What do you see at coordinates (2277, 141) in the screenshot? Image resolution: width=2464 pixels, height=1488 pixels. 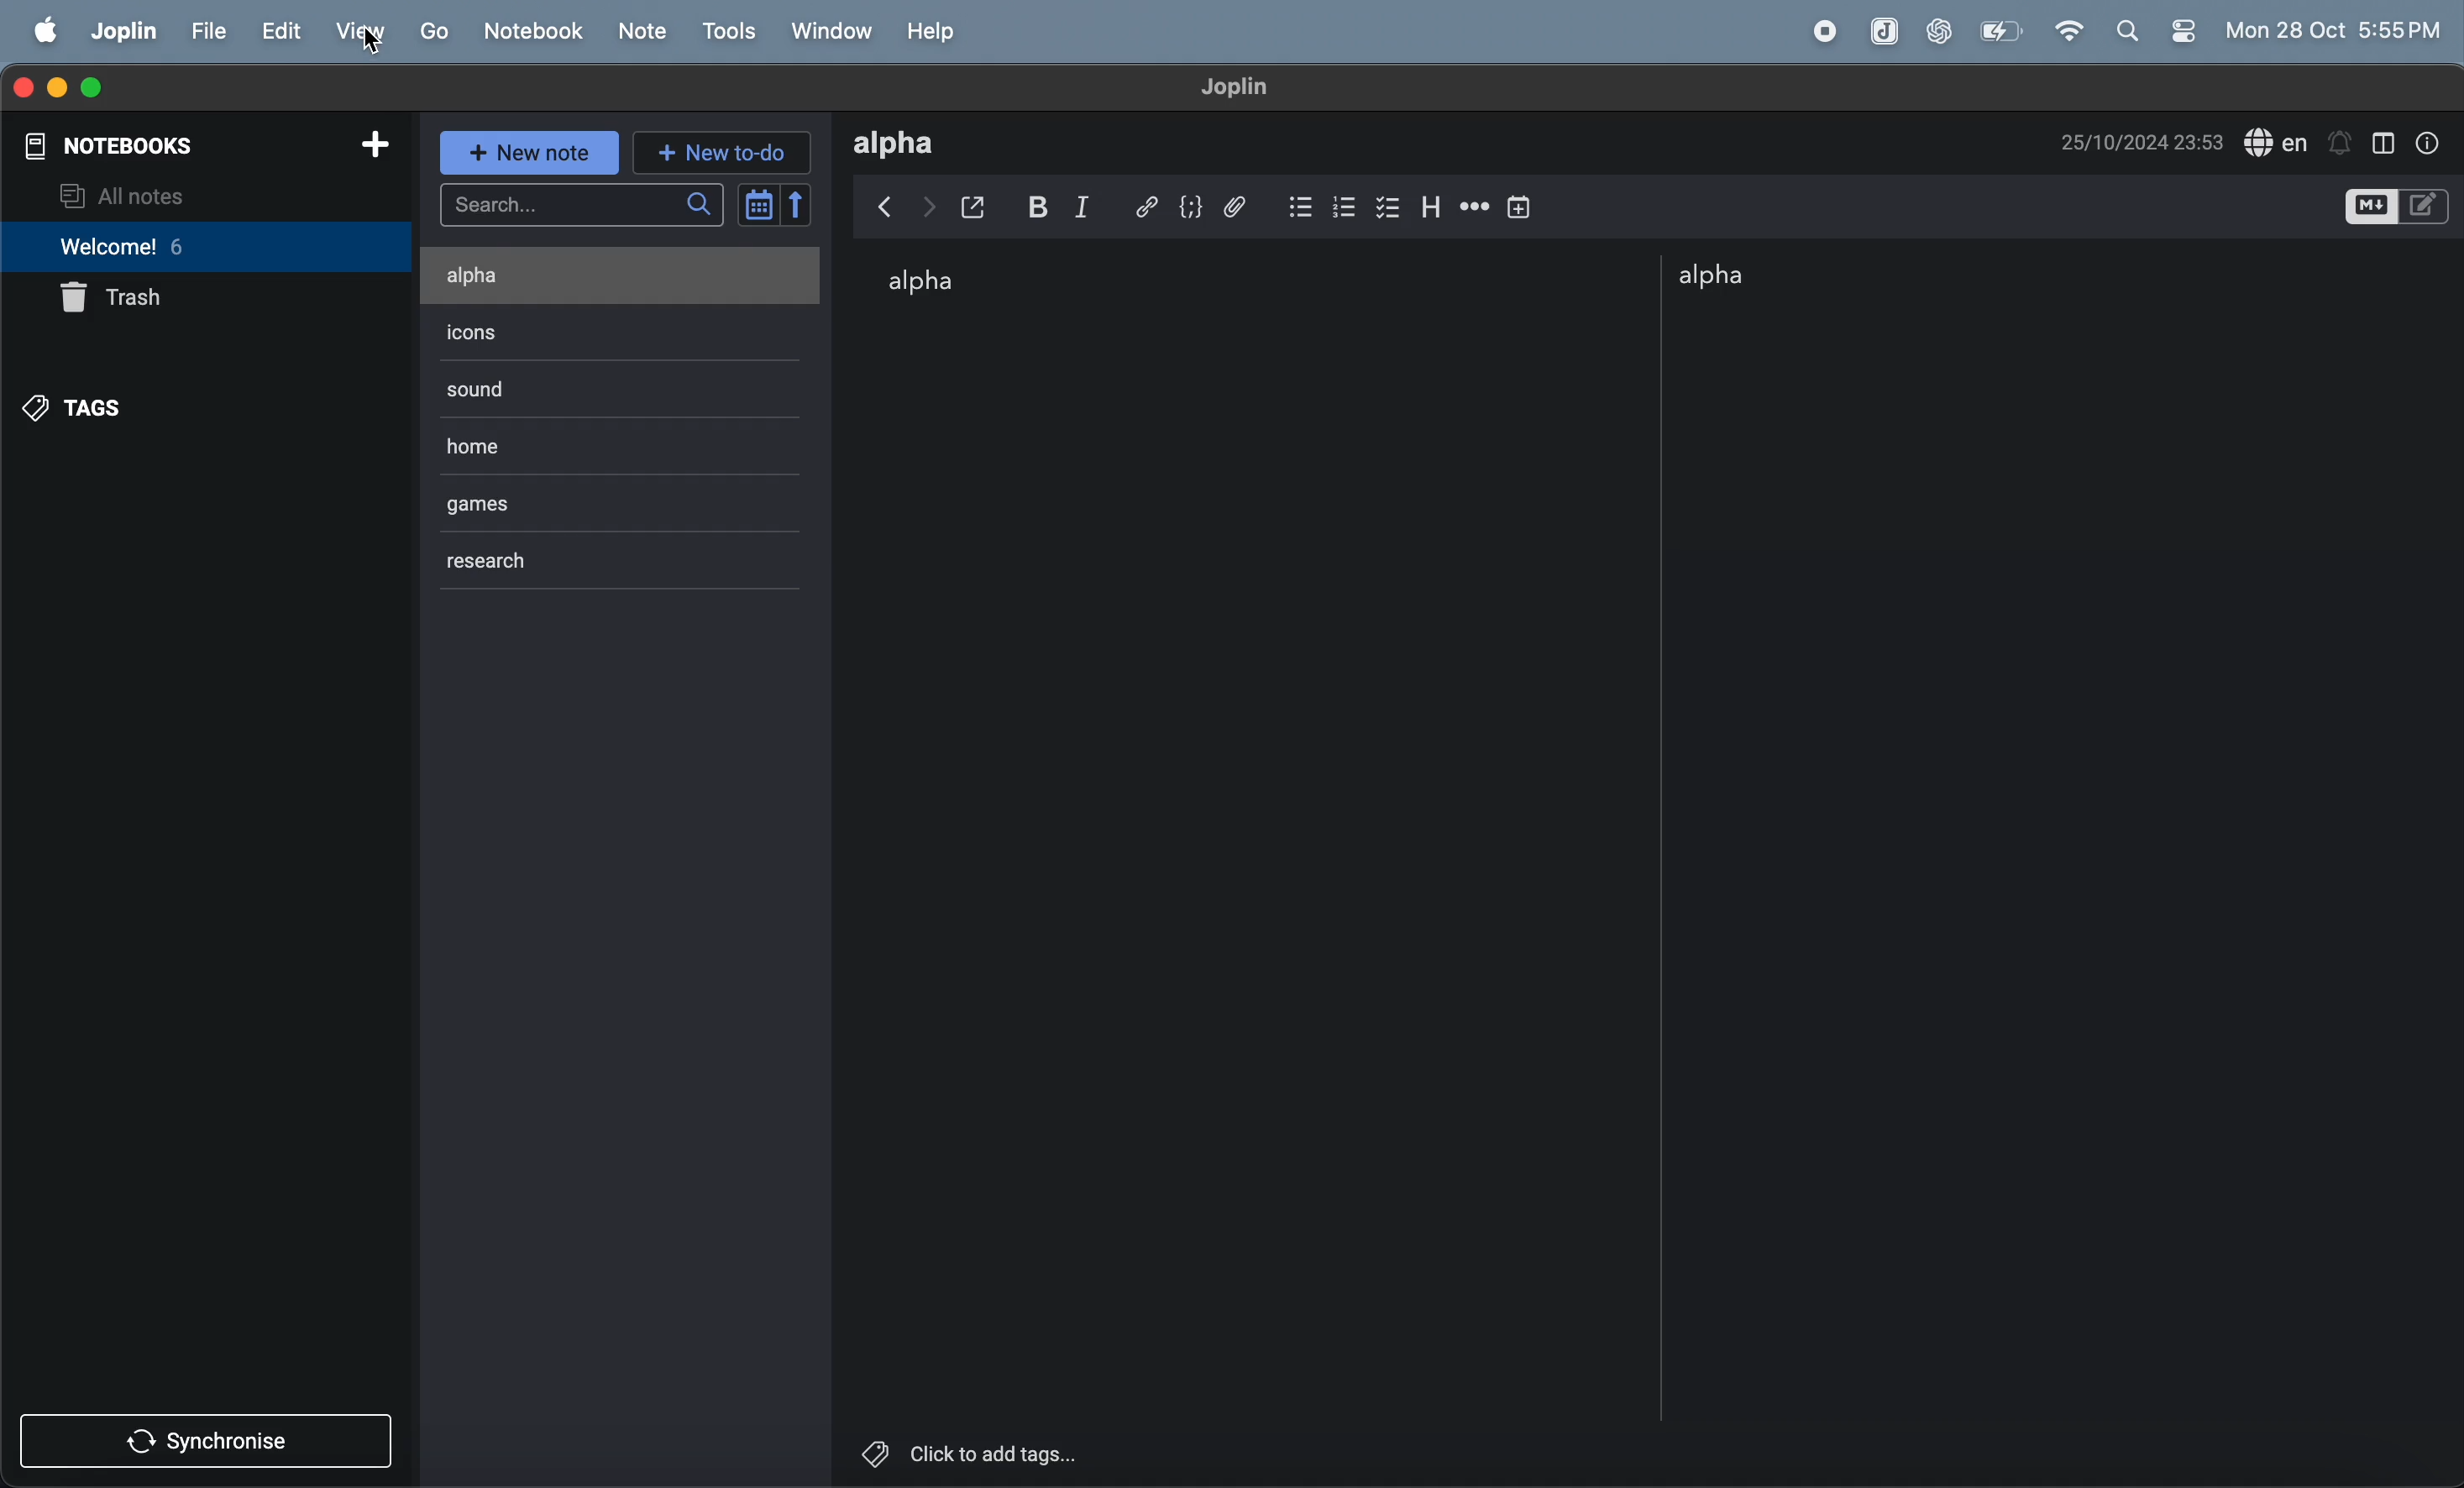 I see `spell check` at bounding box center [2277, 141].